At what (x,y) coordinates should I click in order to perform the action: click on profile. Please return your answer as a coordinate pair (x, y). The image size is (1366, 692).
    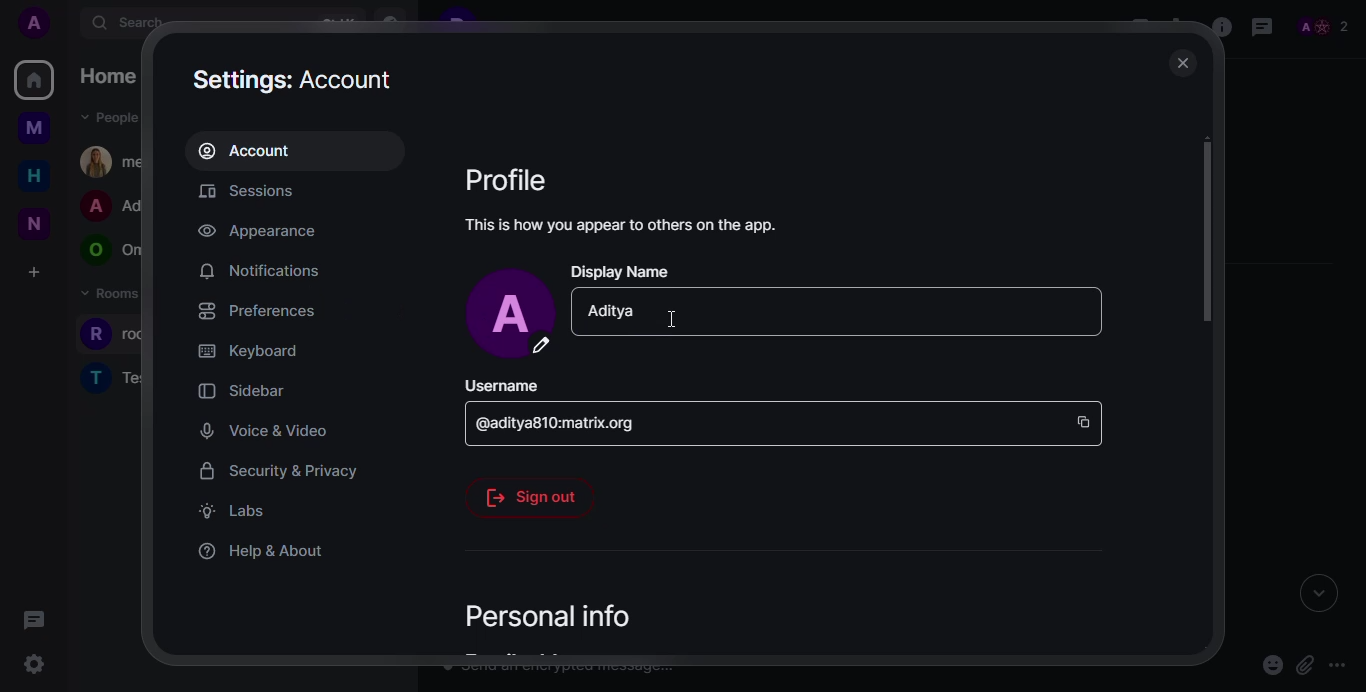
    Looking at the image, I should click on (507, 178).